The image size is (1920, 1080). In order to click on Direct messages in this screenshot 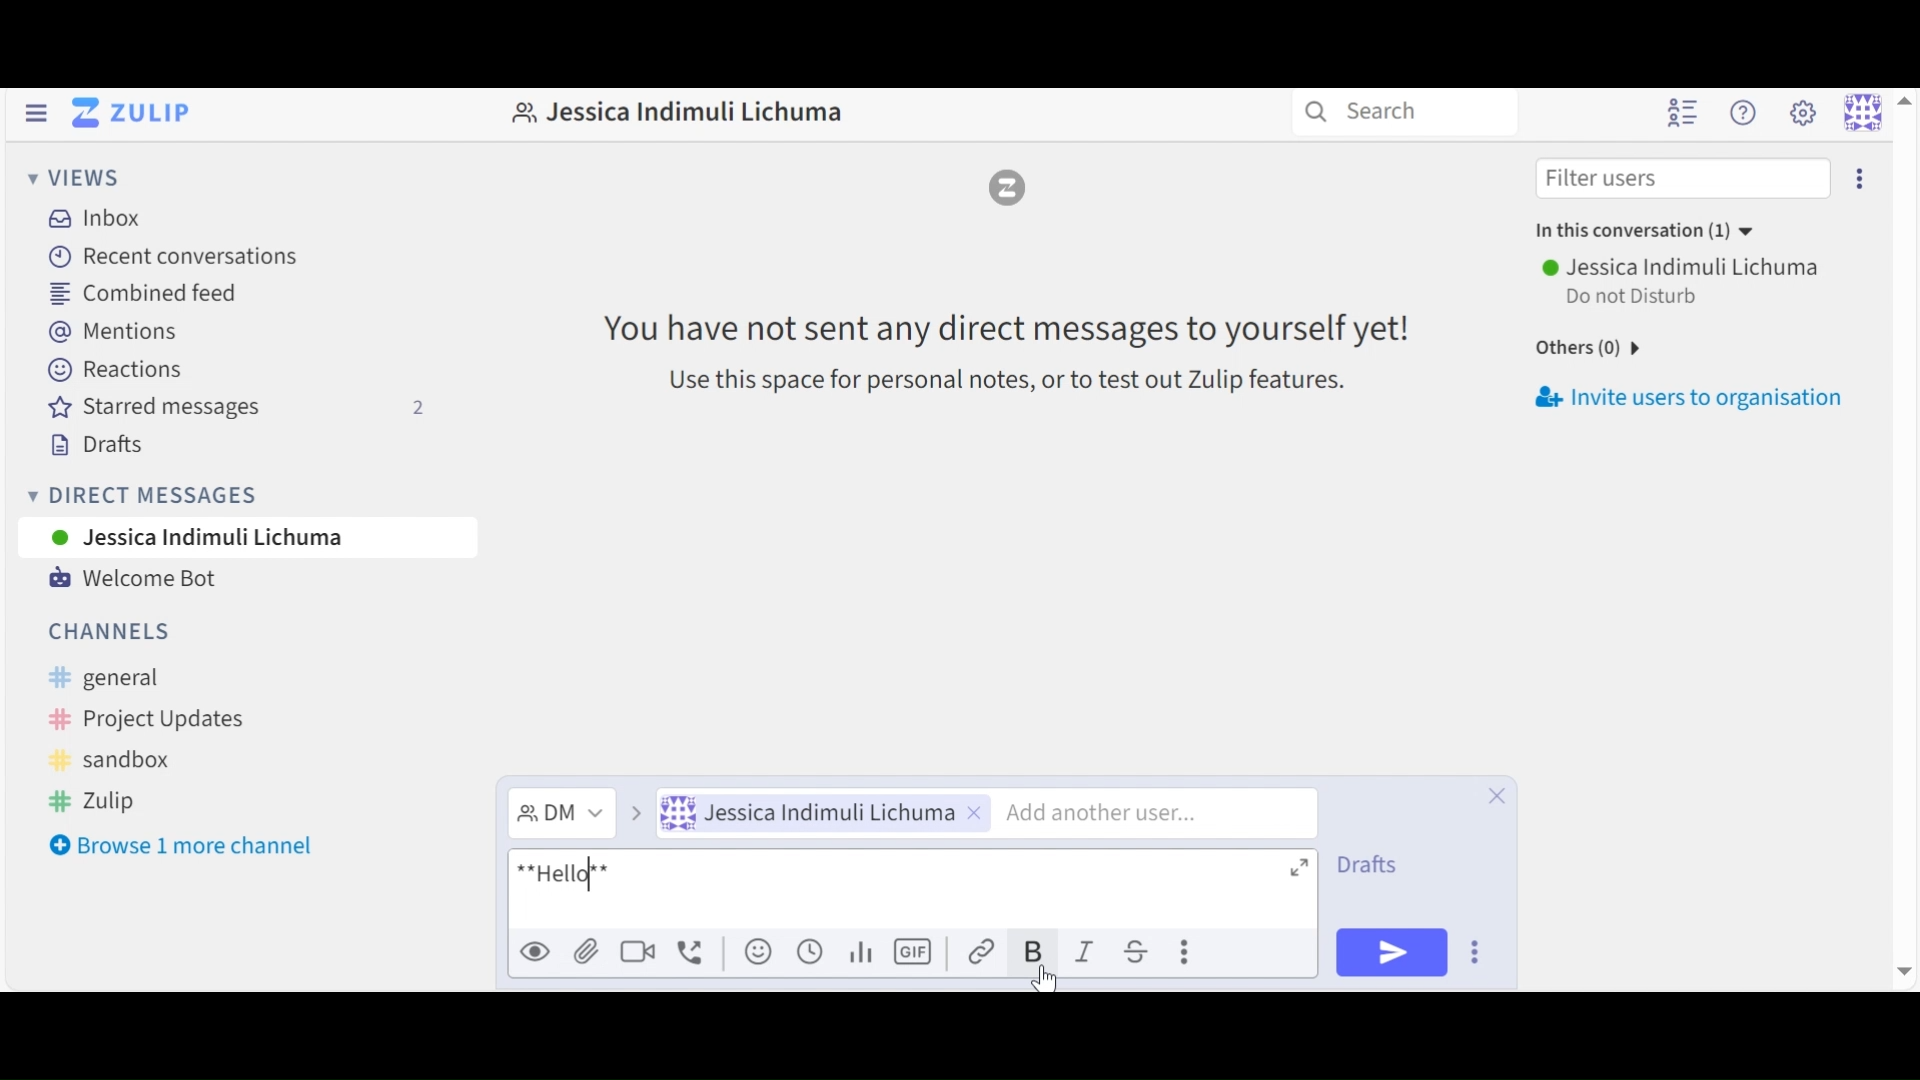, I will do `click(145, 498)`.